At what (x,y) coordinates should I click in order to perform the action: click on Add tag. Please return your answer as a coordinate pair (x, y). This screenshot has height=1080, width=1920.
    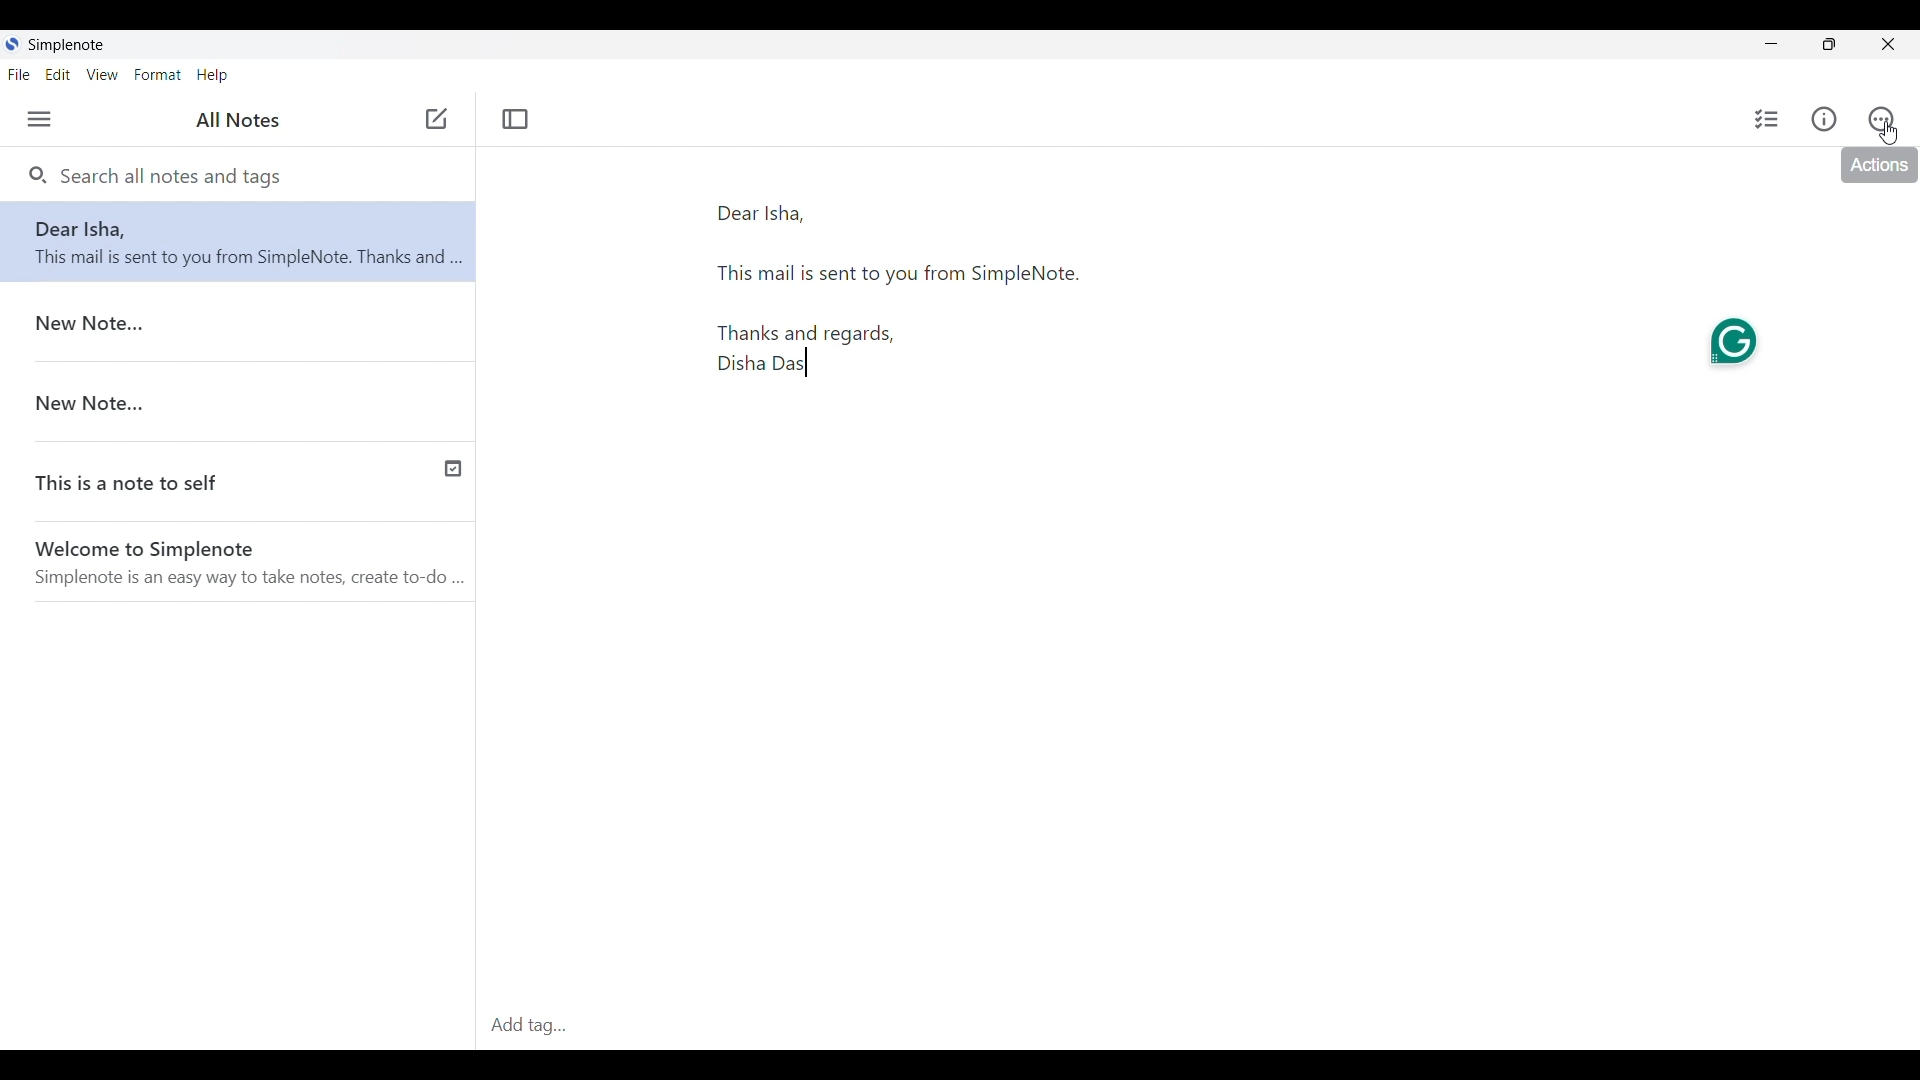
    Looking at the image, I should click on (1193, 1026).